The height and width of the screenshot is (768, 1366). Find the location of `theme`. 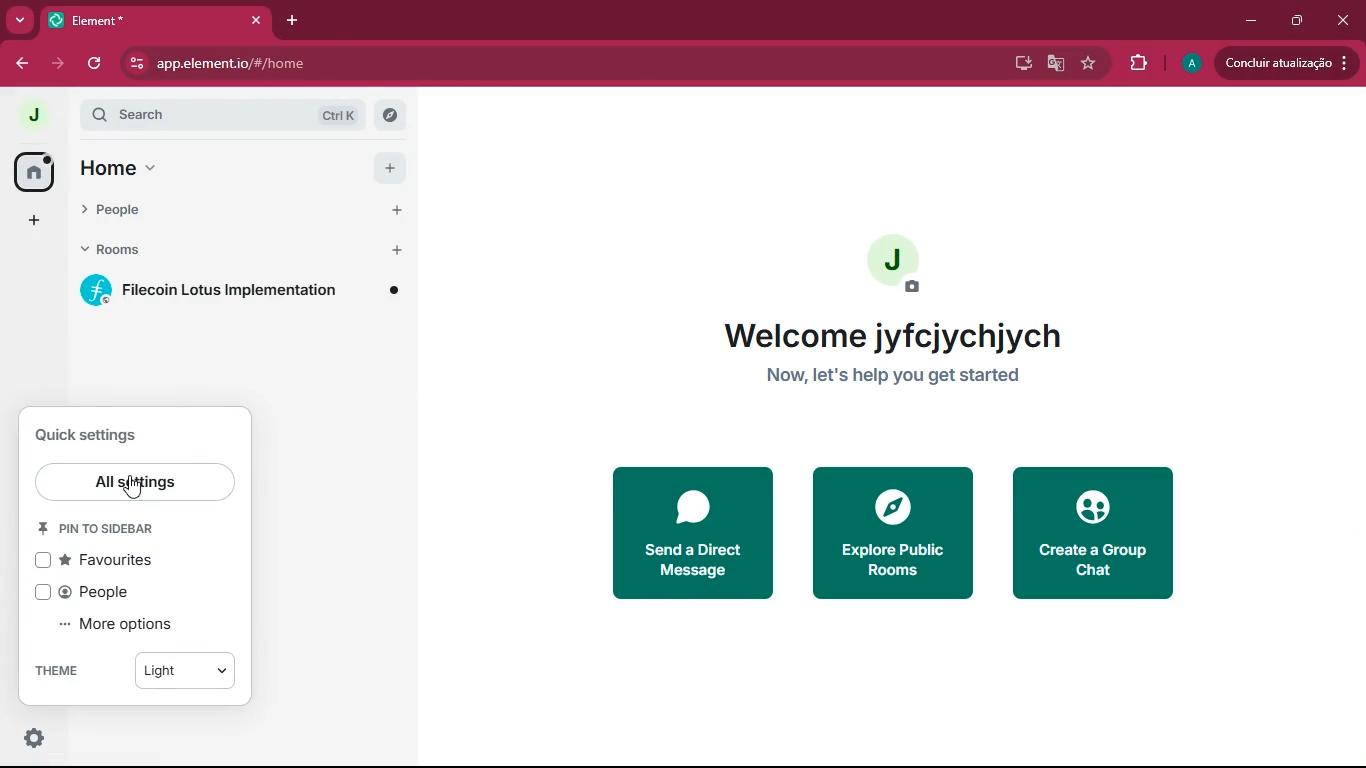

theme is located at coordinates (135, 674).